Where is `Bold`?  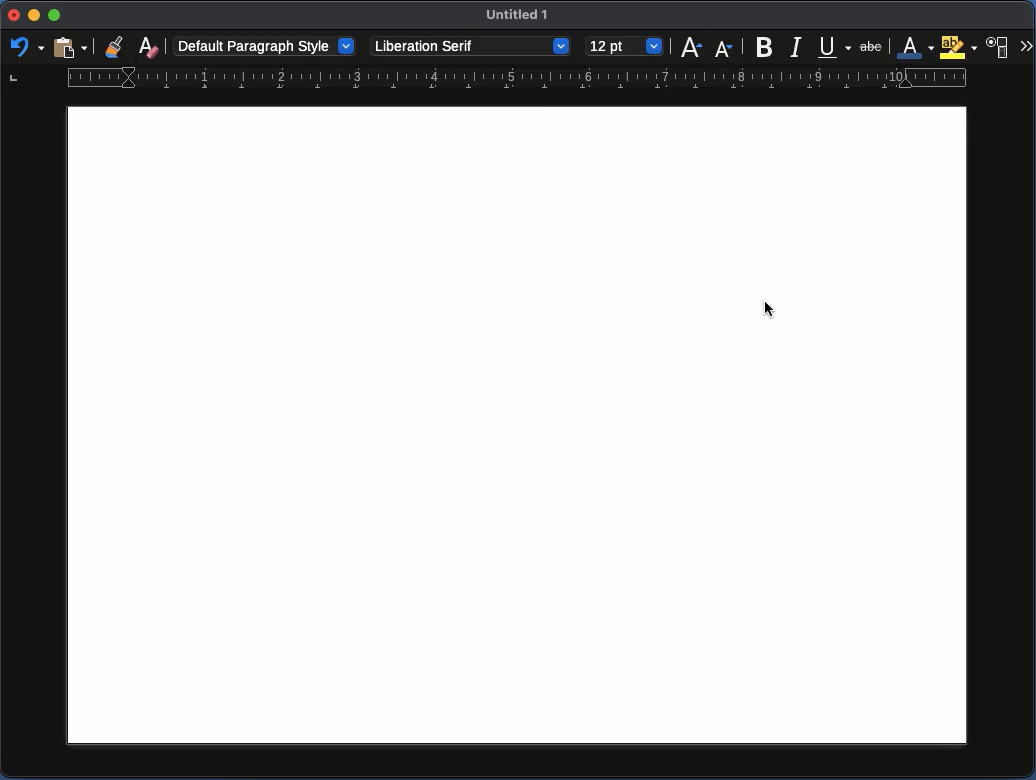 Bold is located at coordinates (765, 45).